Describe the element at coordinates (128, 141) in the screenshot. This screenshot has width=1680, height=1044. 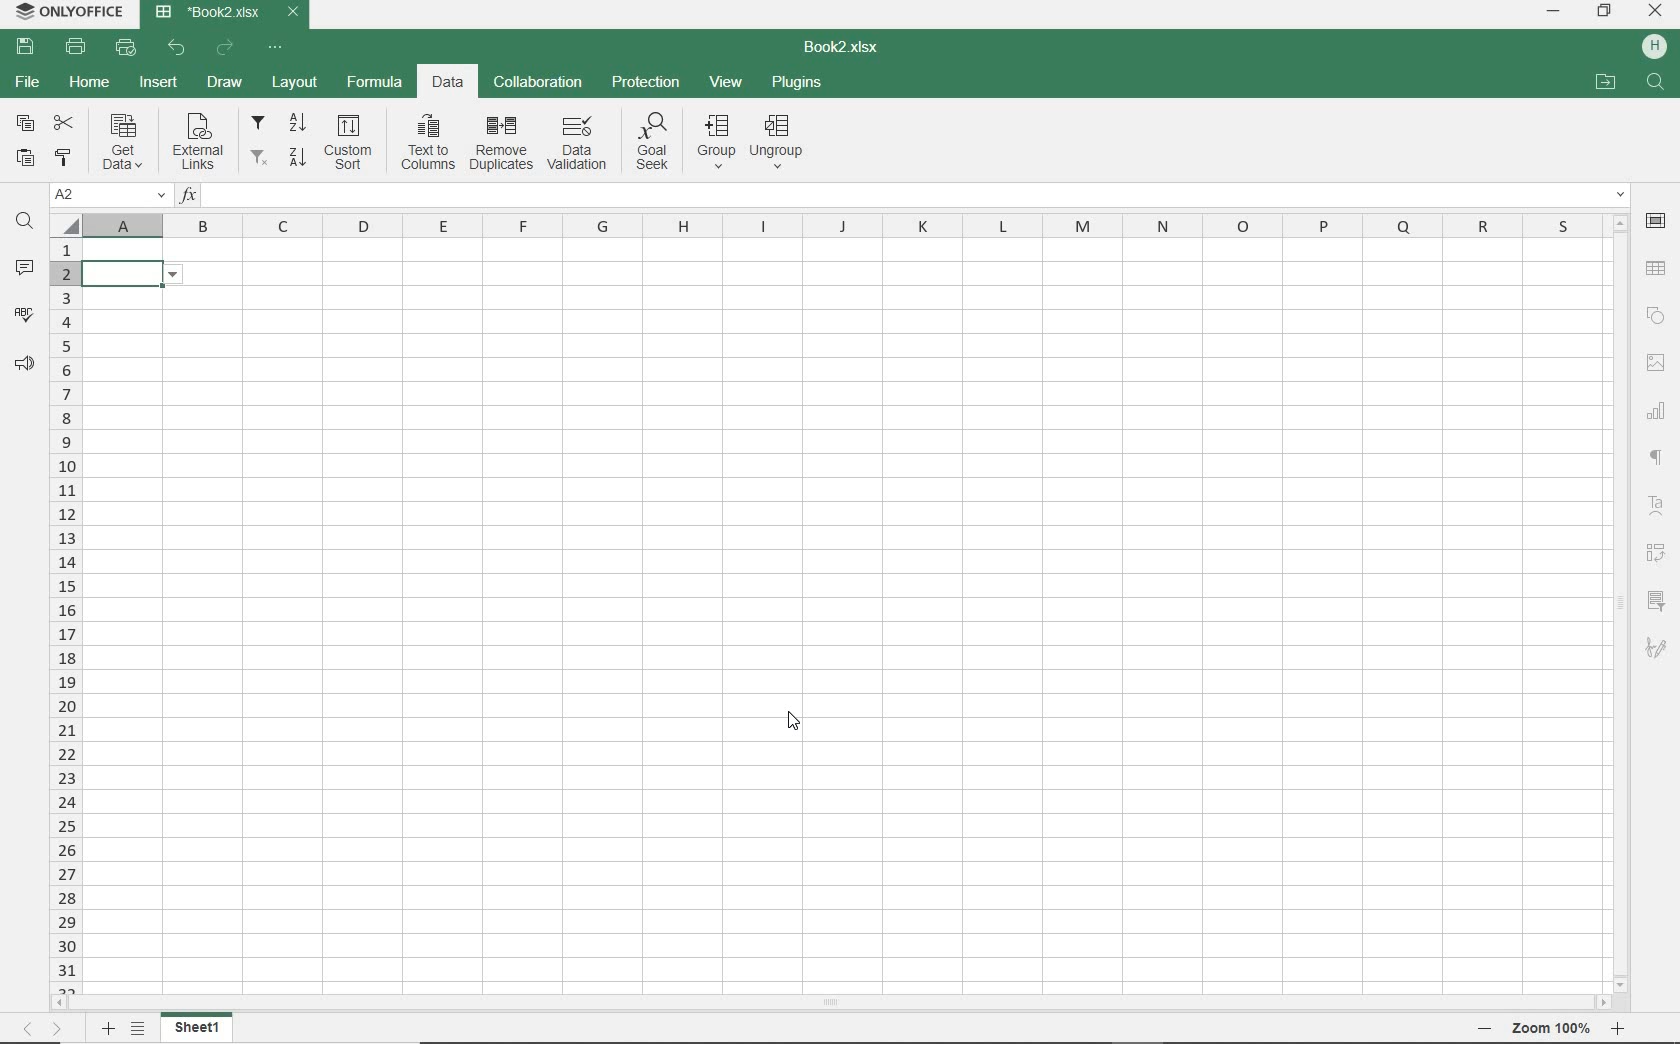
I see `get data` at that location.